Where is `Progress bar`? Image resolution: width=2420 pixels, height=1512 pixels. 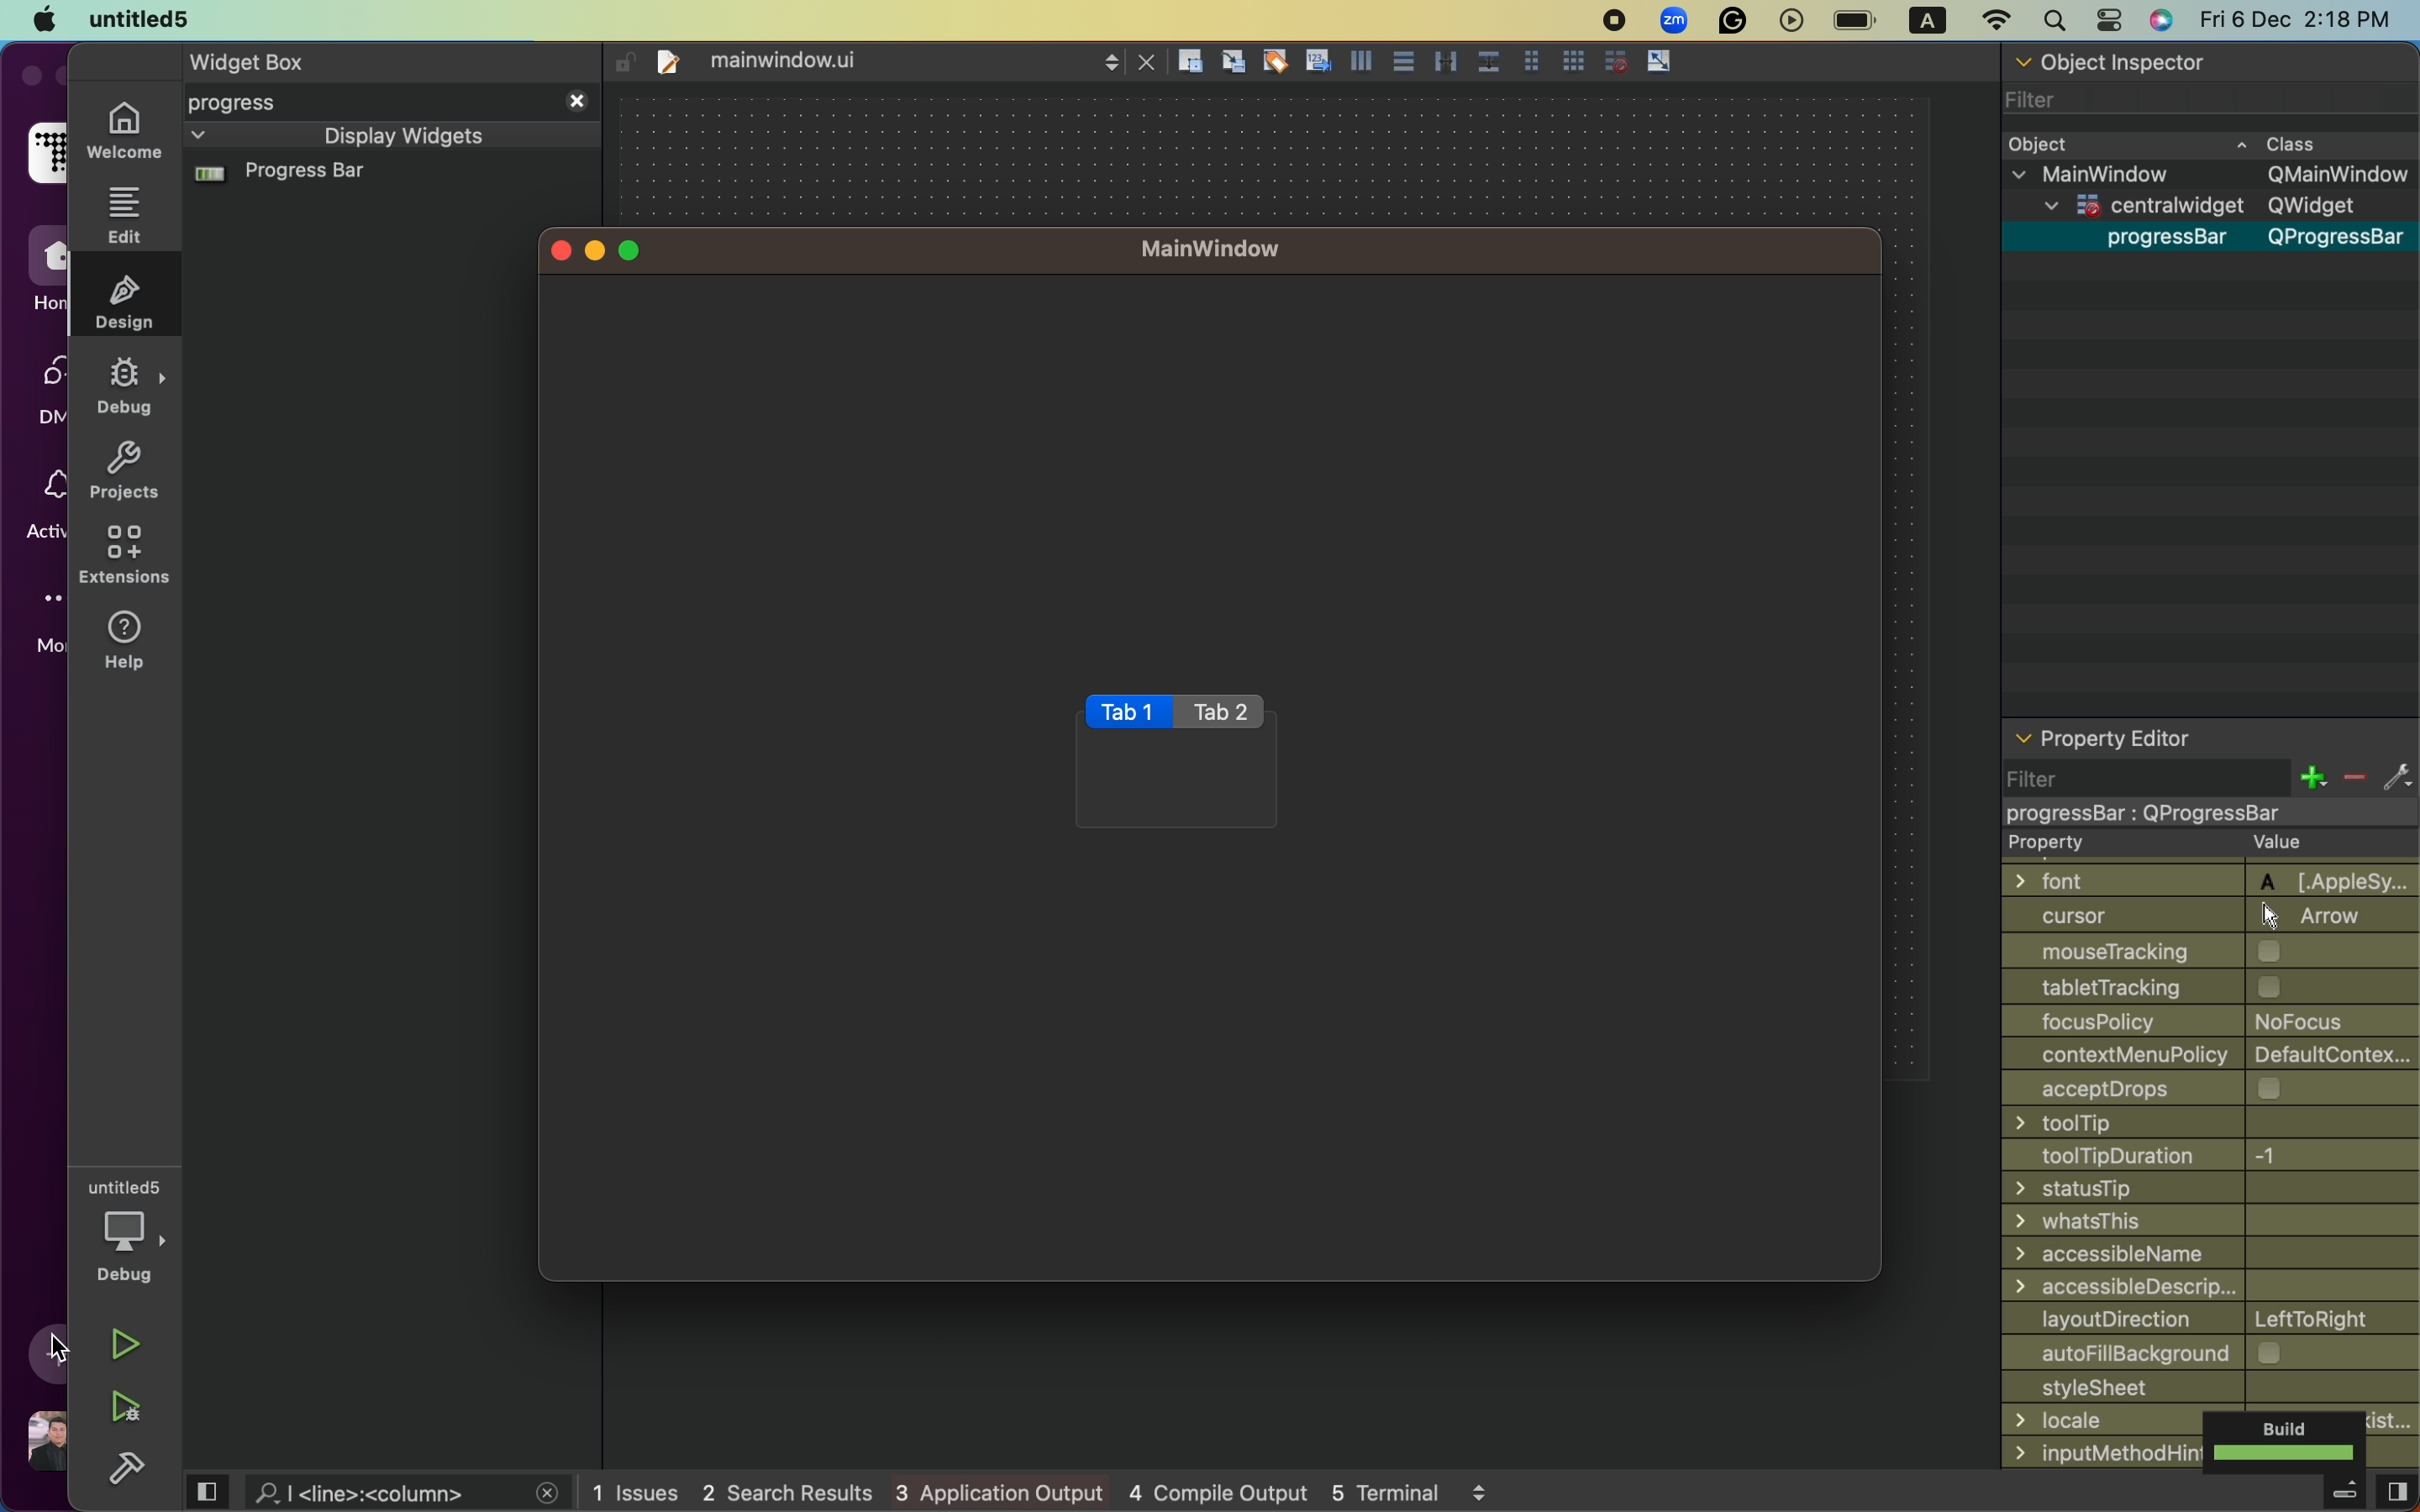 Progress bar is located at coordinates (281, 173).